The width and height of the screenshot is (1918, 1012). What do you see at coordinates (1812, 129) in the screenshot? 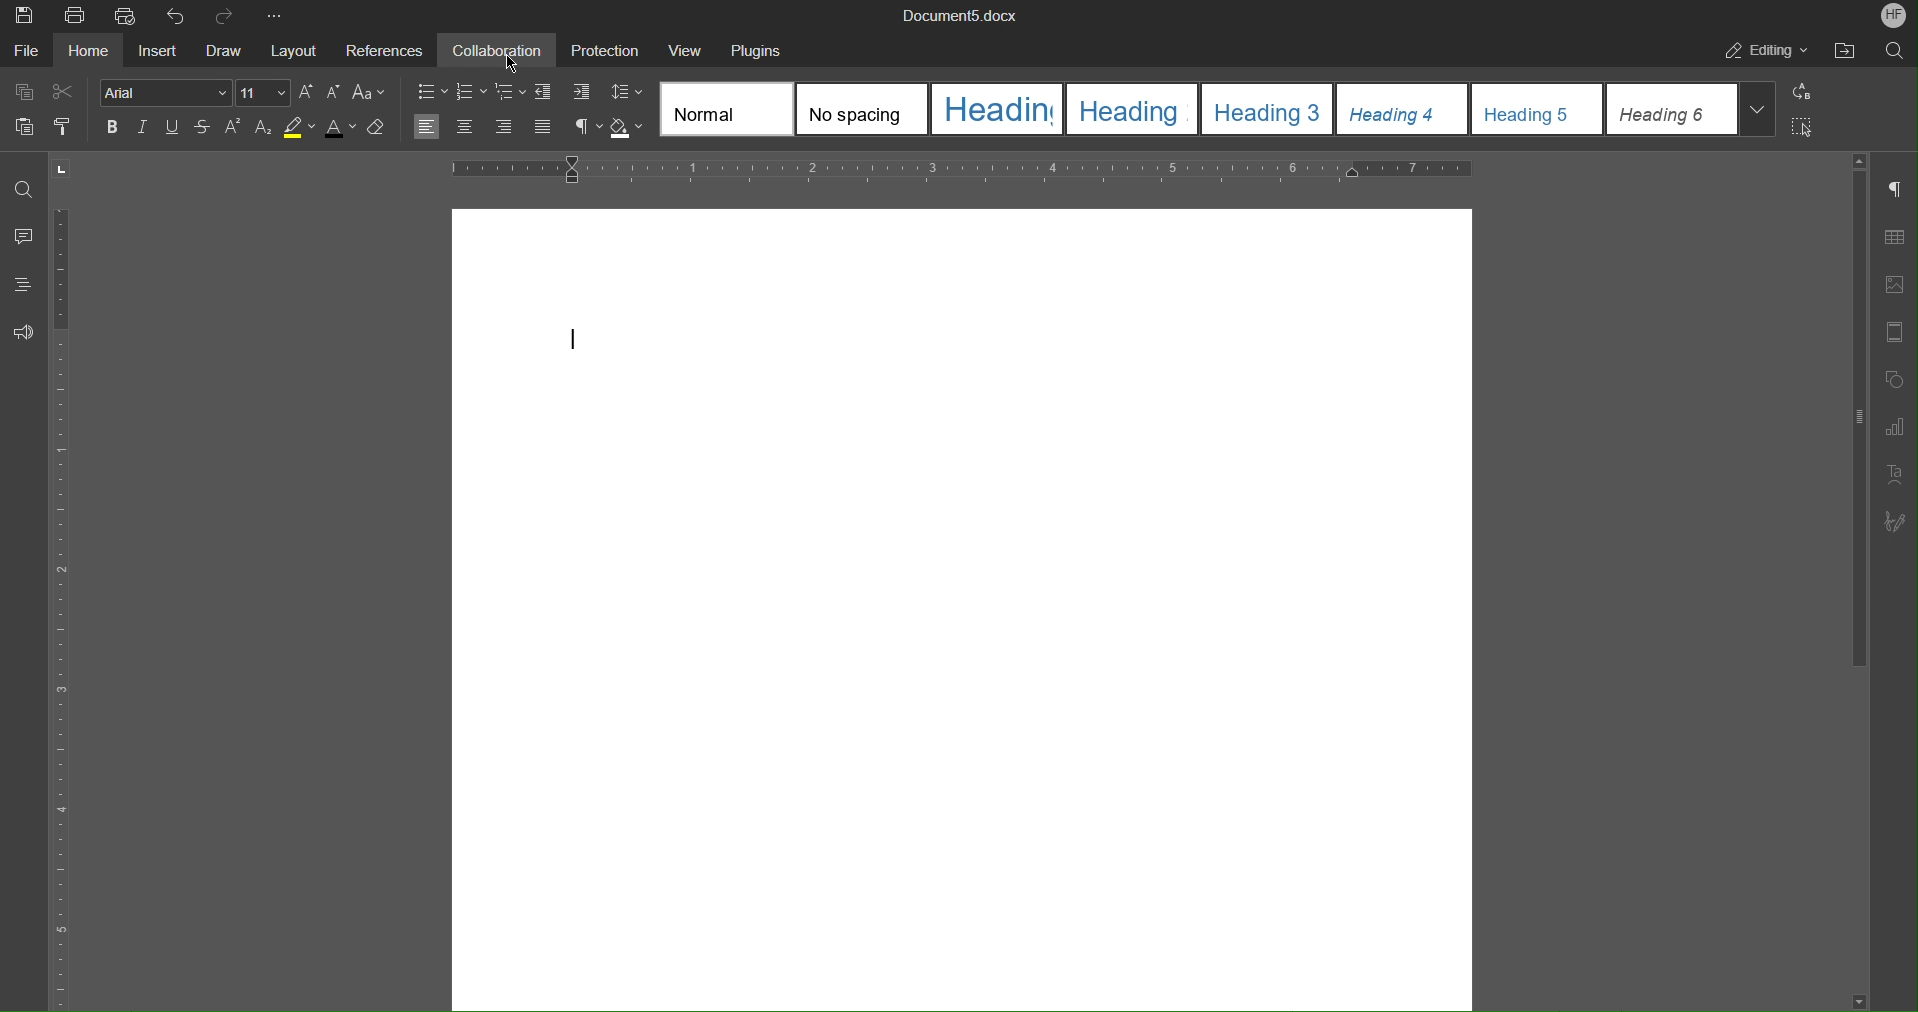
I see `Select All` at bounding box center [1812, 129].